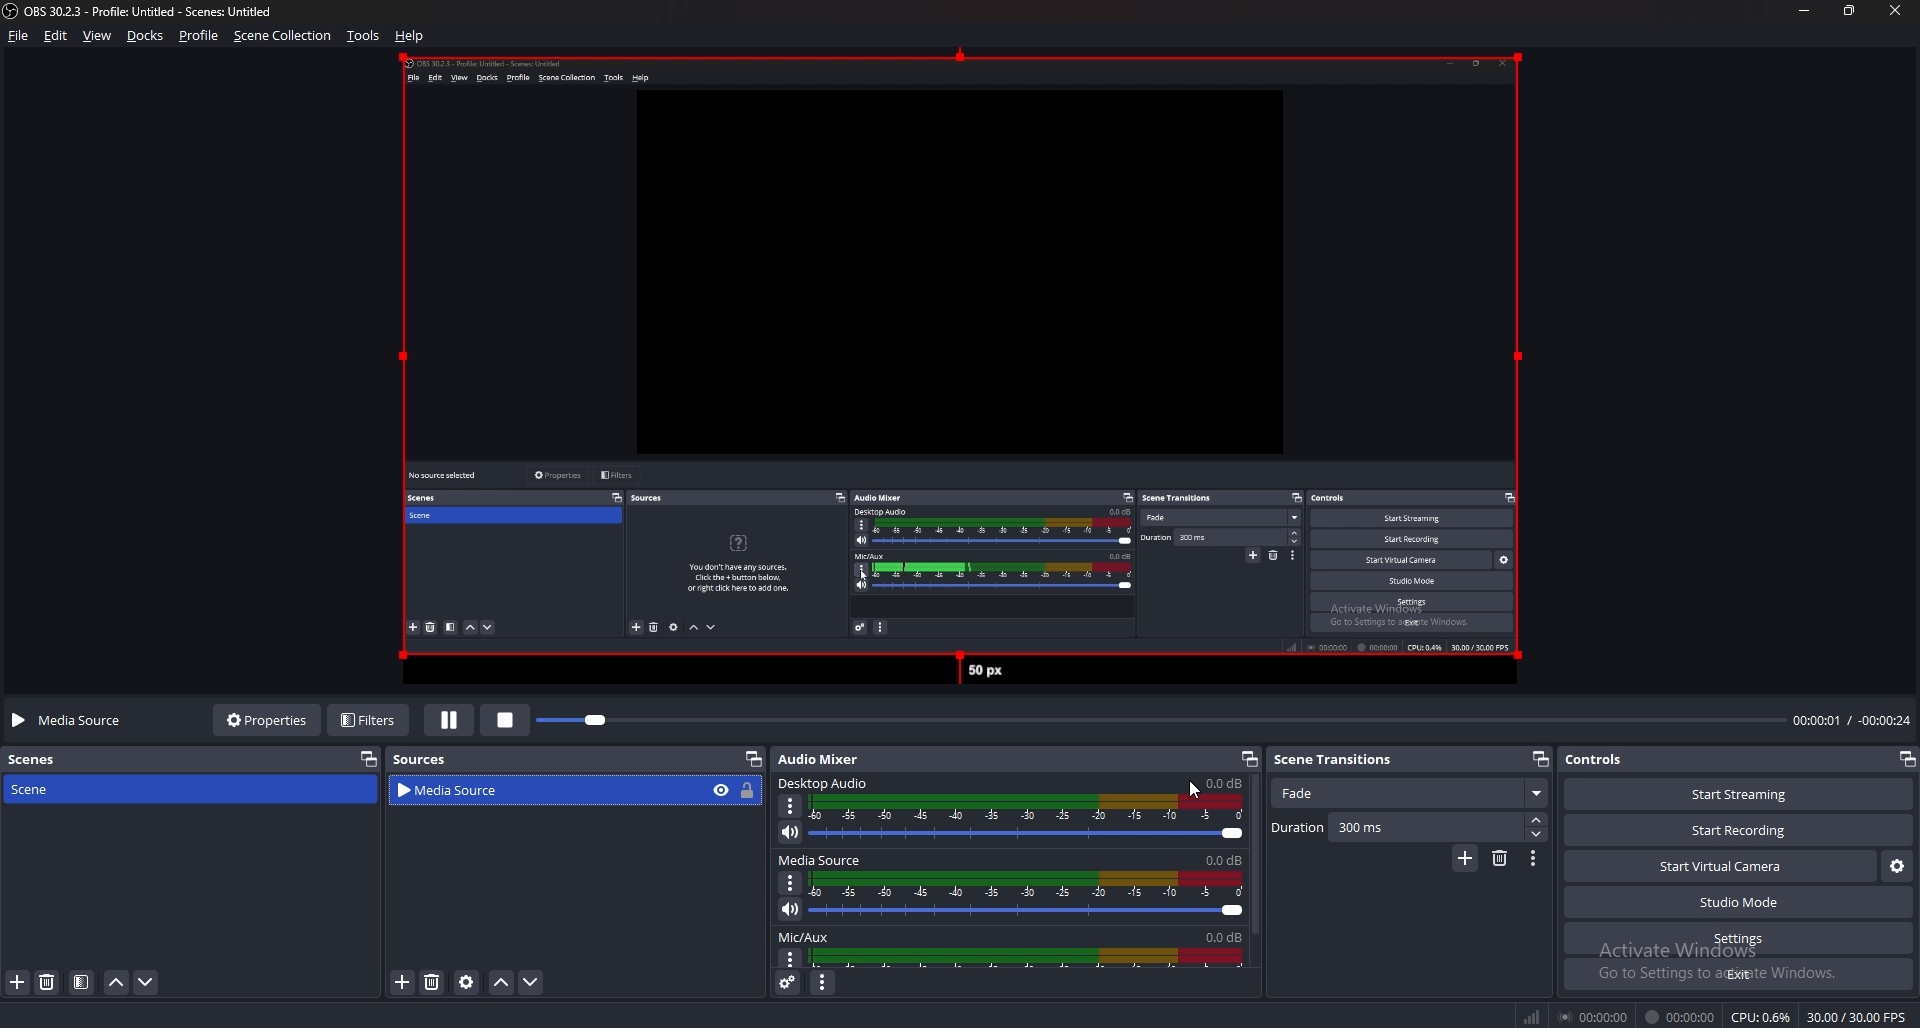 Image resolution: width=1920 pixels, height=1028 pixels. Describe the element at coordinates (152, 11) in the screenshot. I see `‘OBS 30.2.3 - Profile: Untitled - Scenes: Untitled` at that location.